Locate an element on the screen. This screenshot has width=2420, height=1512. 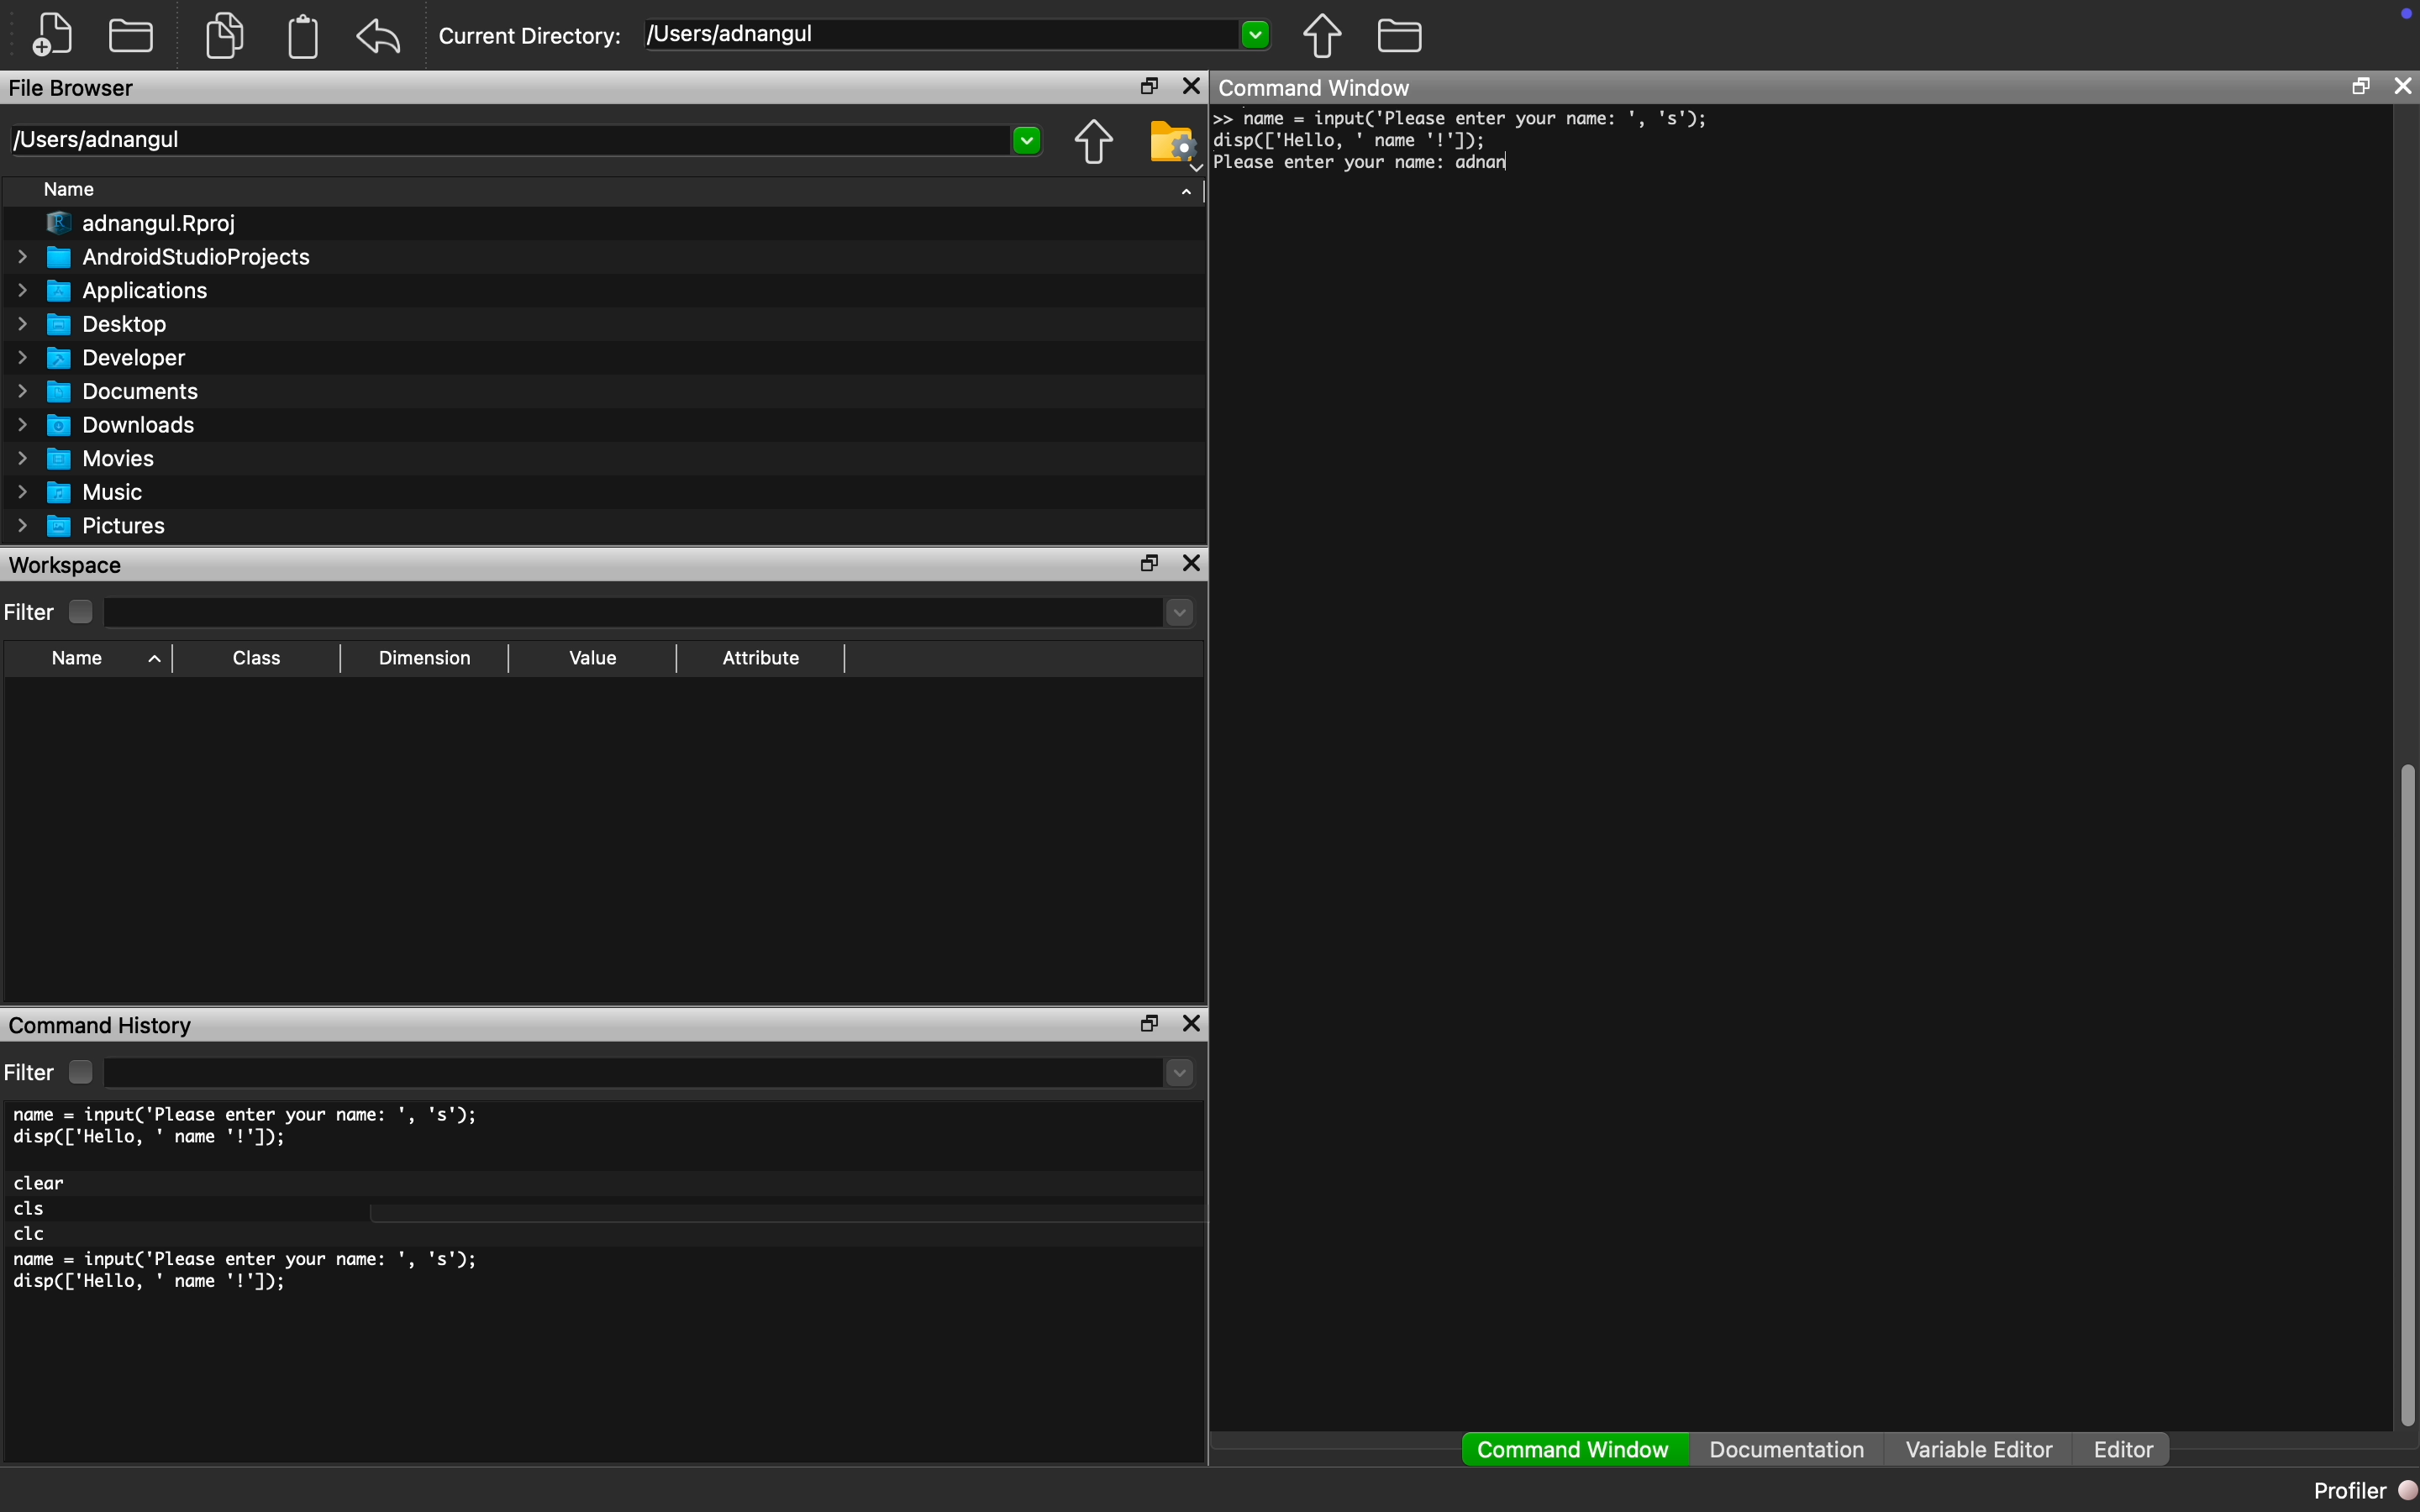
Name is located at coordinates (71, 188).